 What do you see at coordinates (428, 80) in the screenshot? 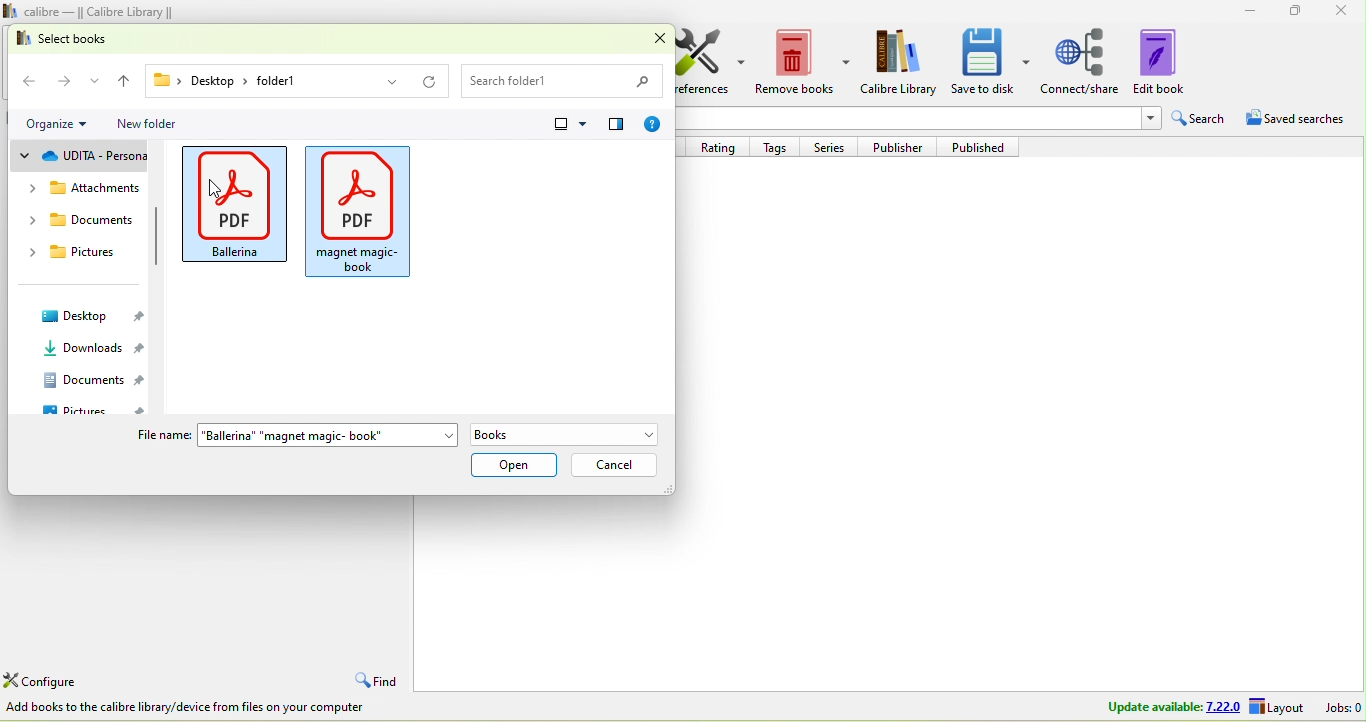
I see `reload` at bounding box center [428, 80].